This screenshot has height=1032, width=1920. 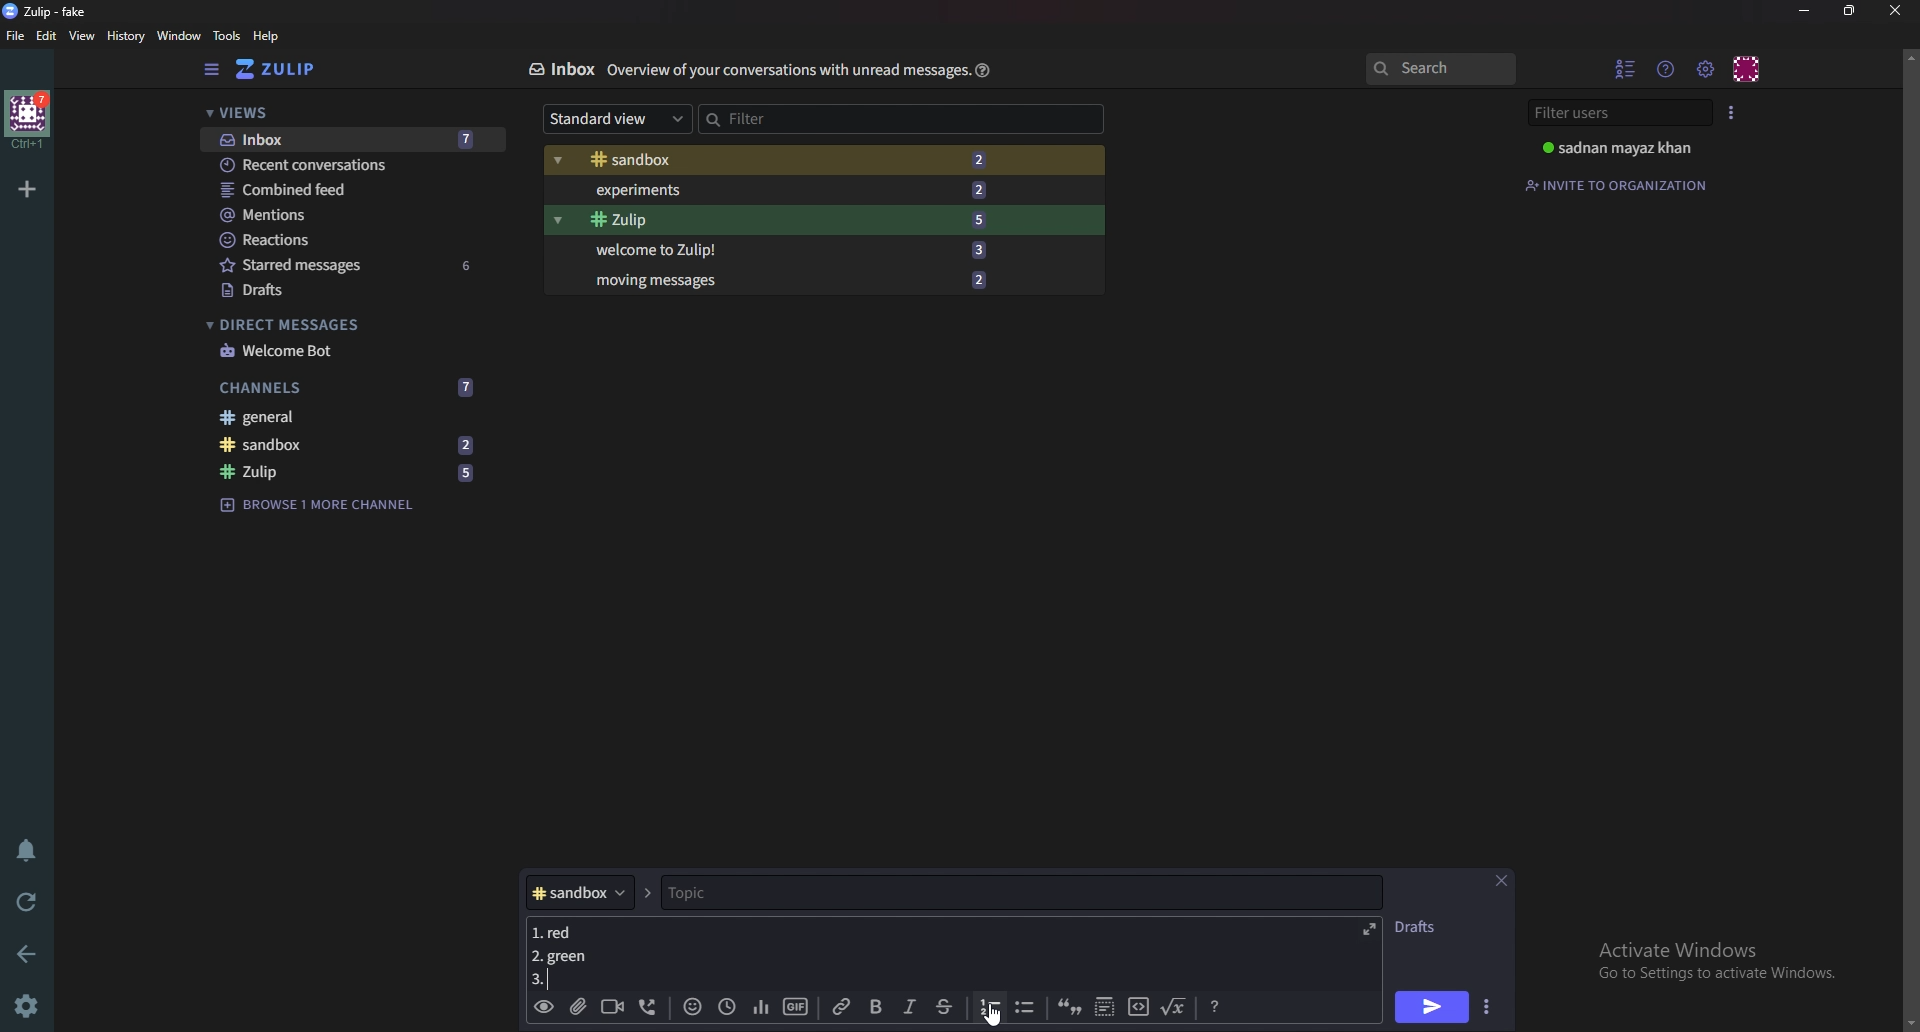 I want to click on Send options, so click(x=1485, y=1009).